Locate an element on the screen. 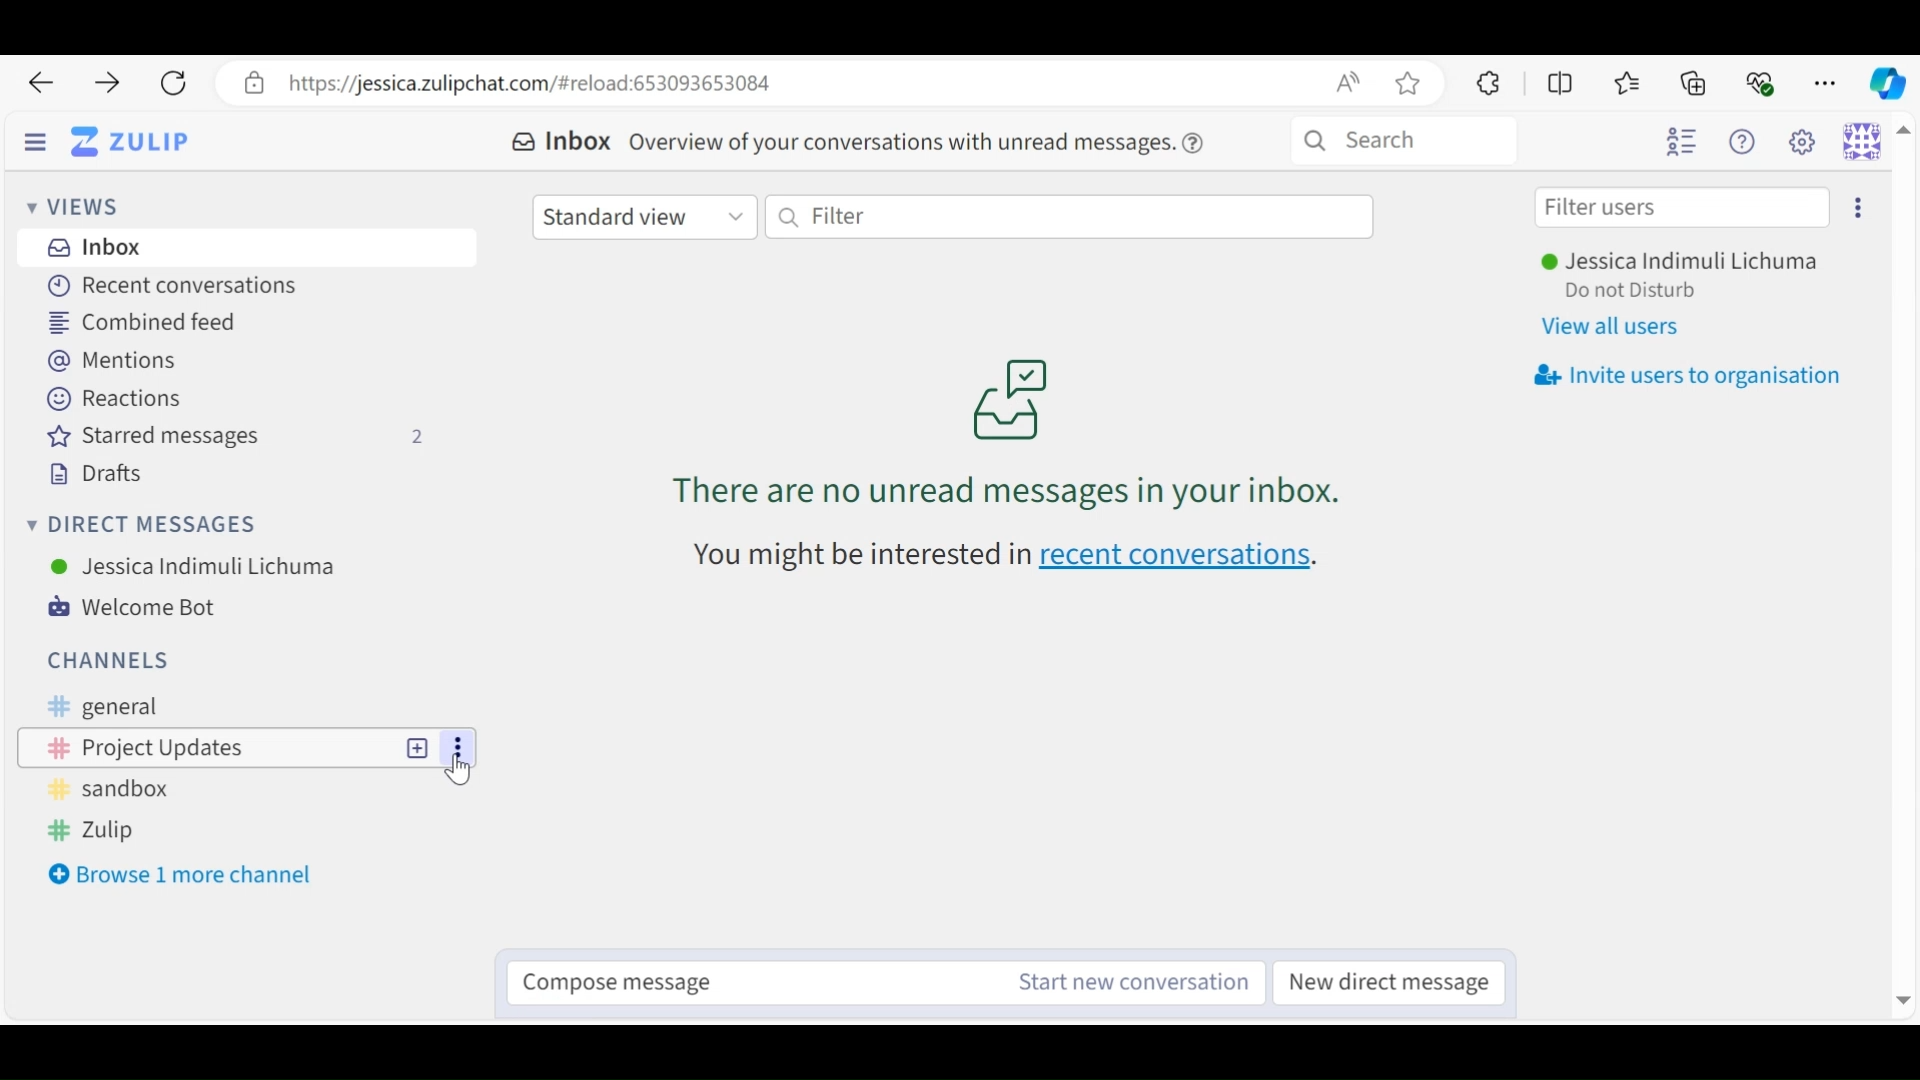 The height and width of the screenshot is (1080, 1920). url is located at coordinates (300, 1007).